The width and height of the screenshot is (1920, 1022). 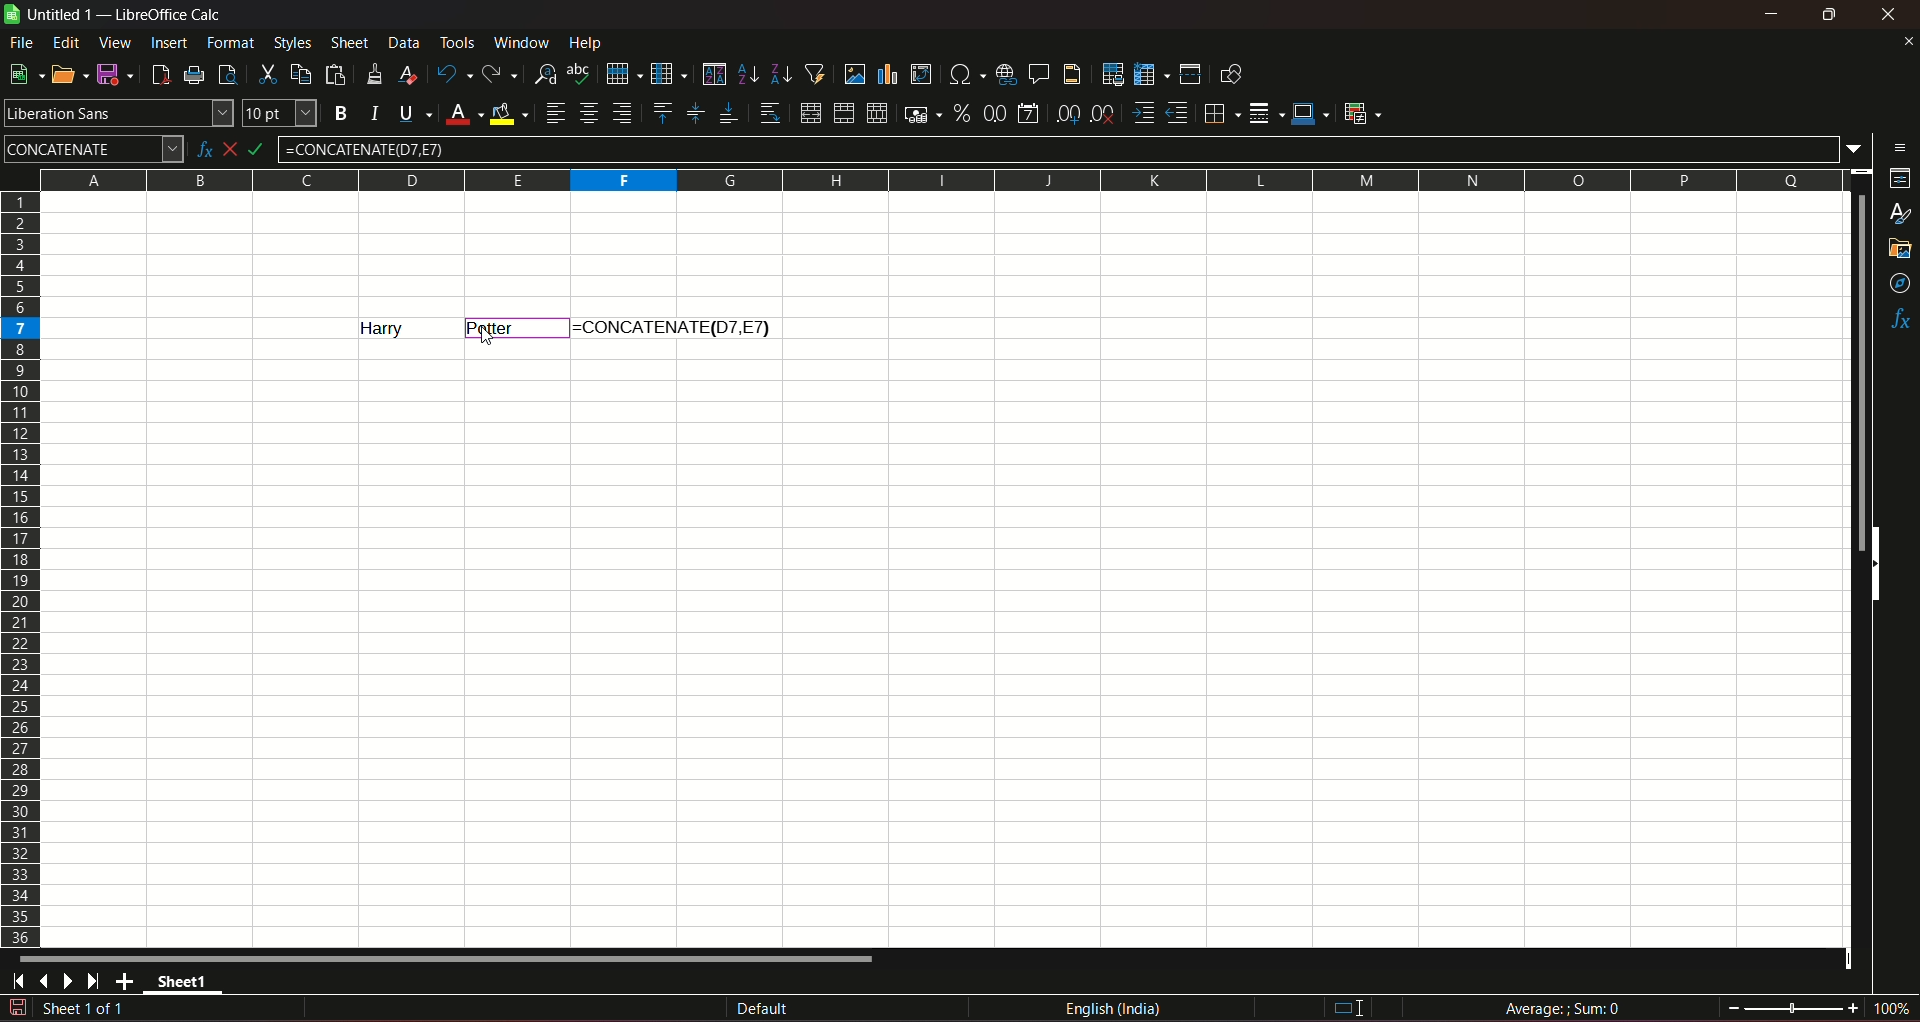 I want to click on paste, so click(x=338, y=74).